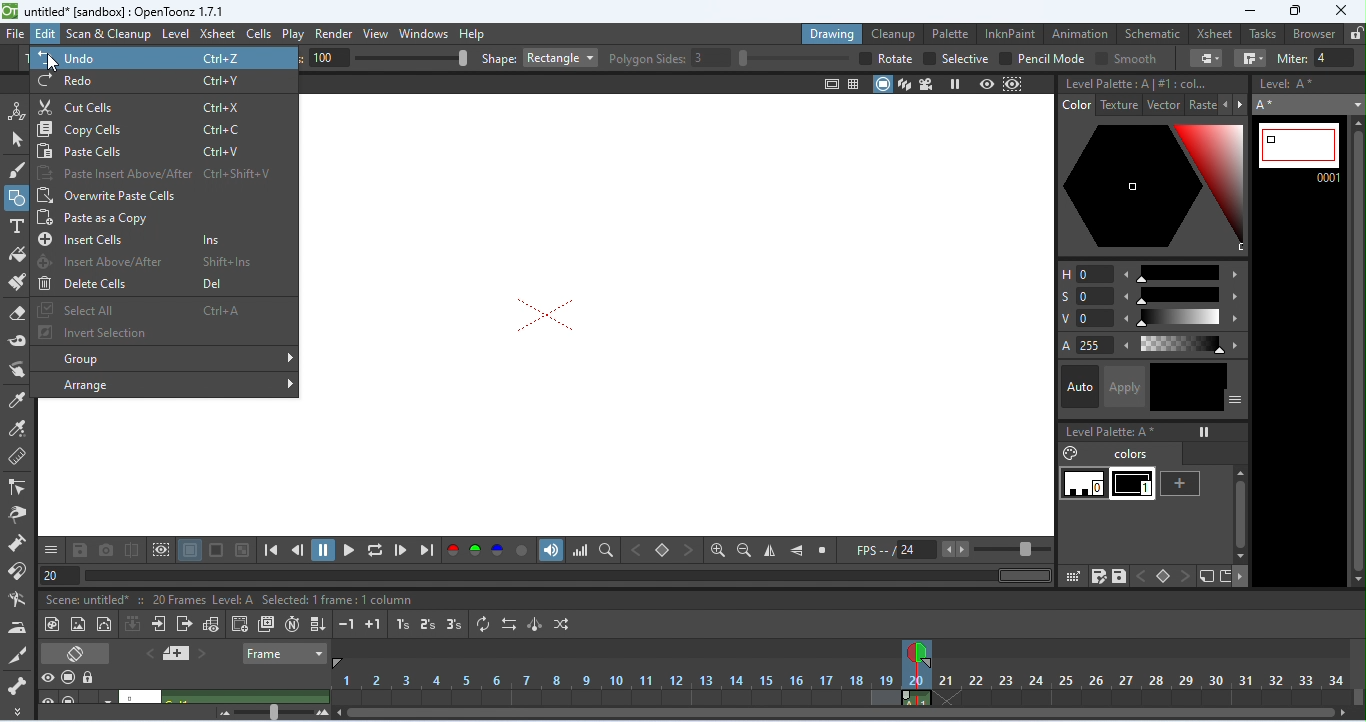  Describe the element at coordinates (135, 623) in the screenshot. I see `collapse` at that location.